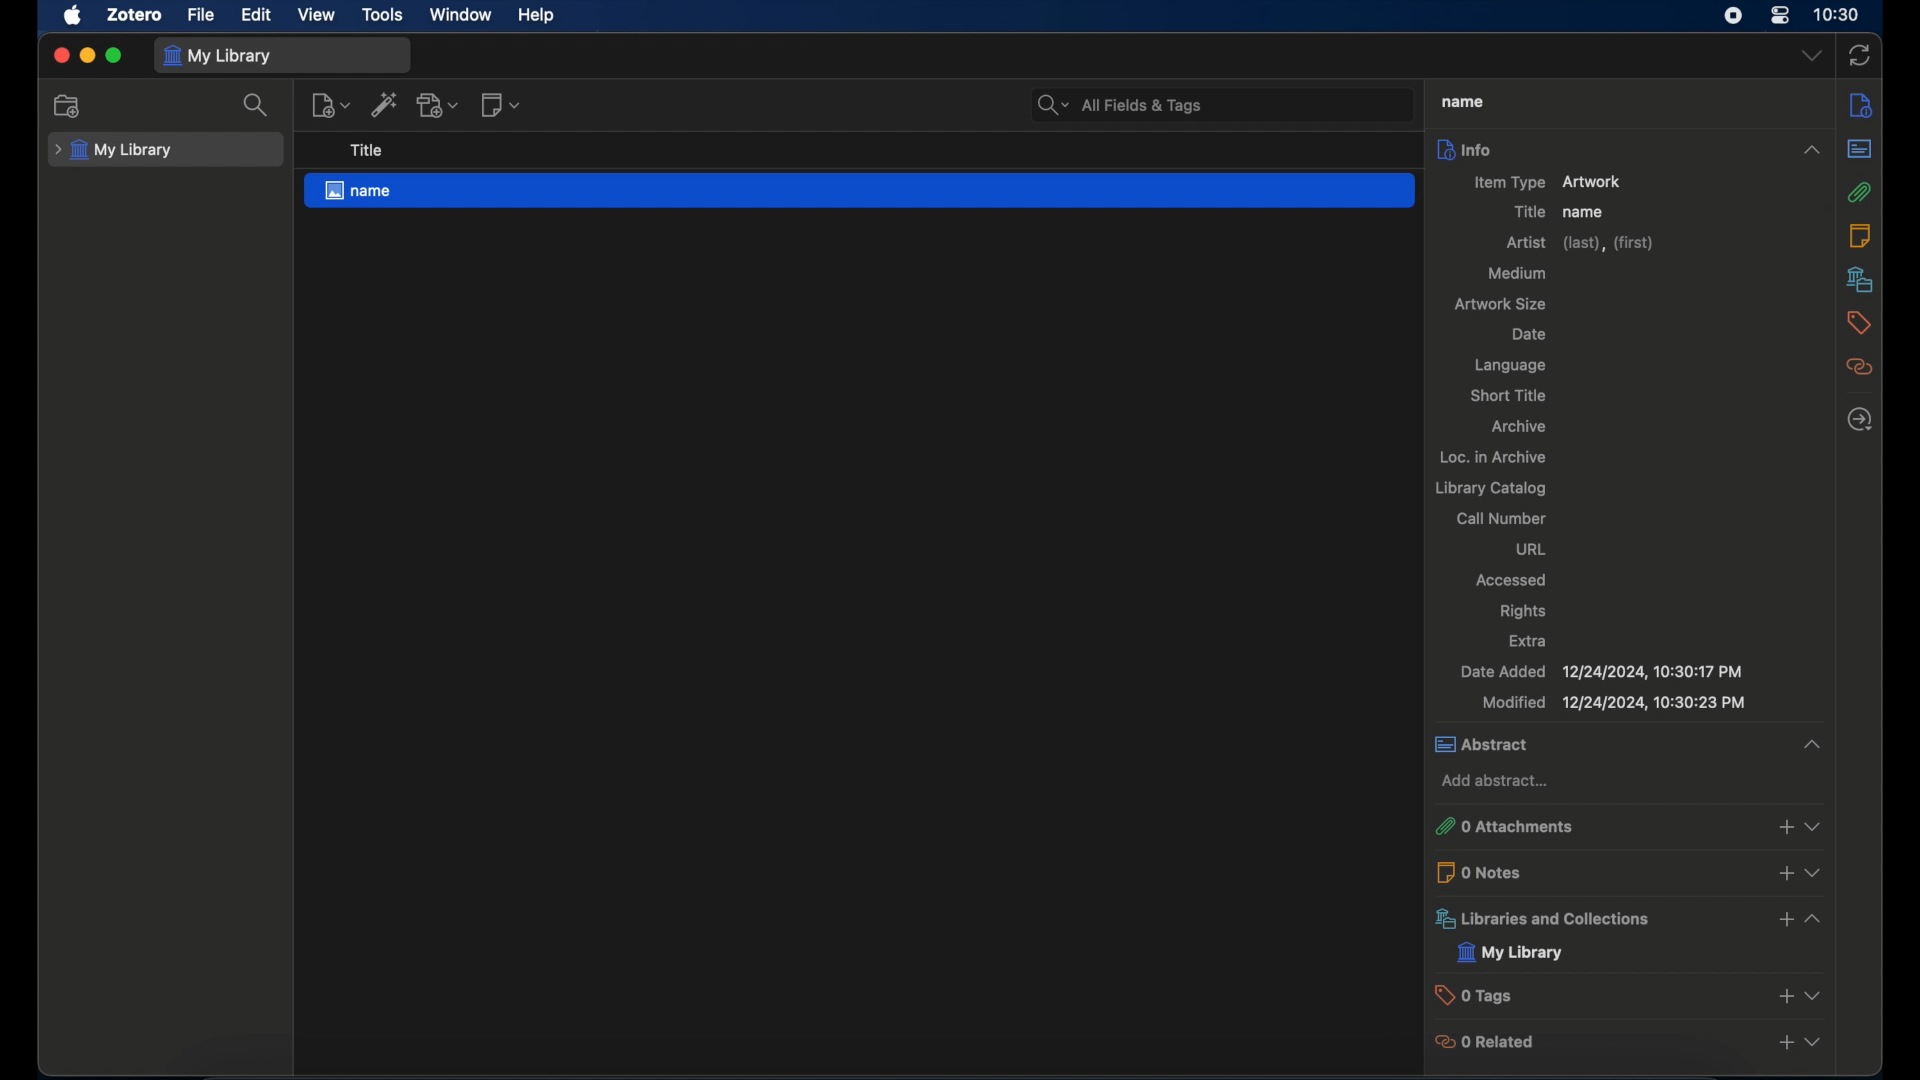  Describe the element at coordinates (1489, 489) in the screenshot. I see `library catalog` at that location.